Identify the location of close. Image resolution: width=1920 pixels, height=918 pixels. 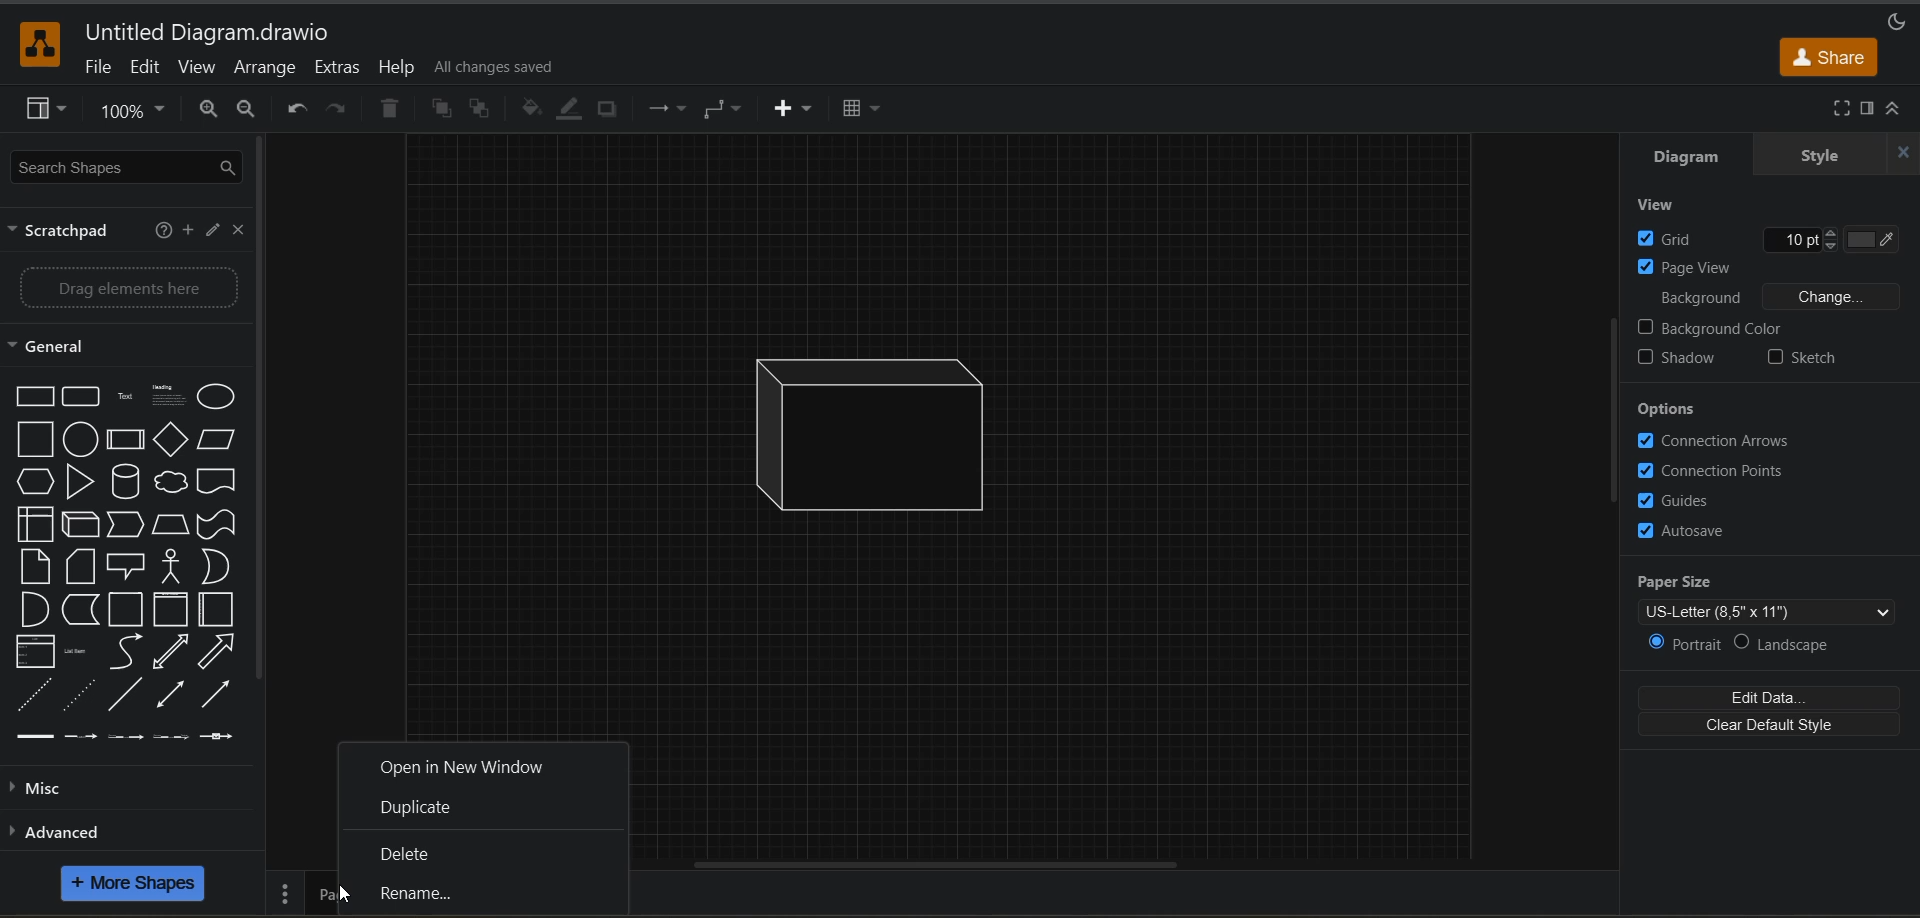
(1906, 152).